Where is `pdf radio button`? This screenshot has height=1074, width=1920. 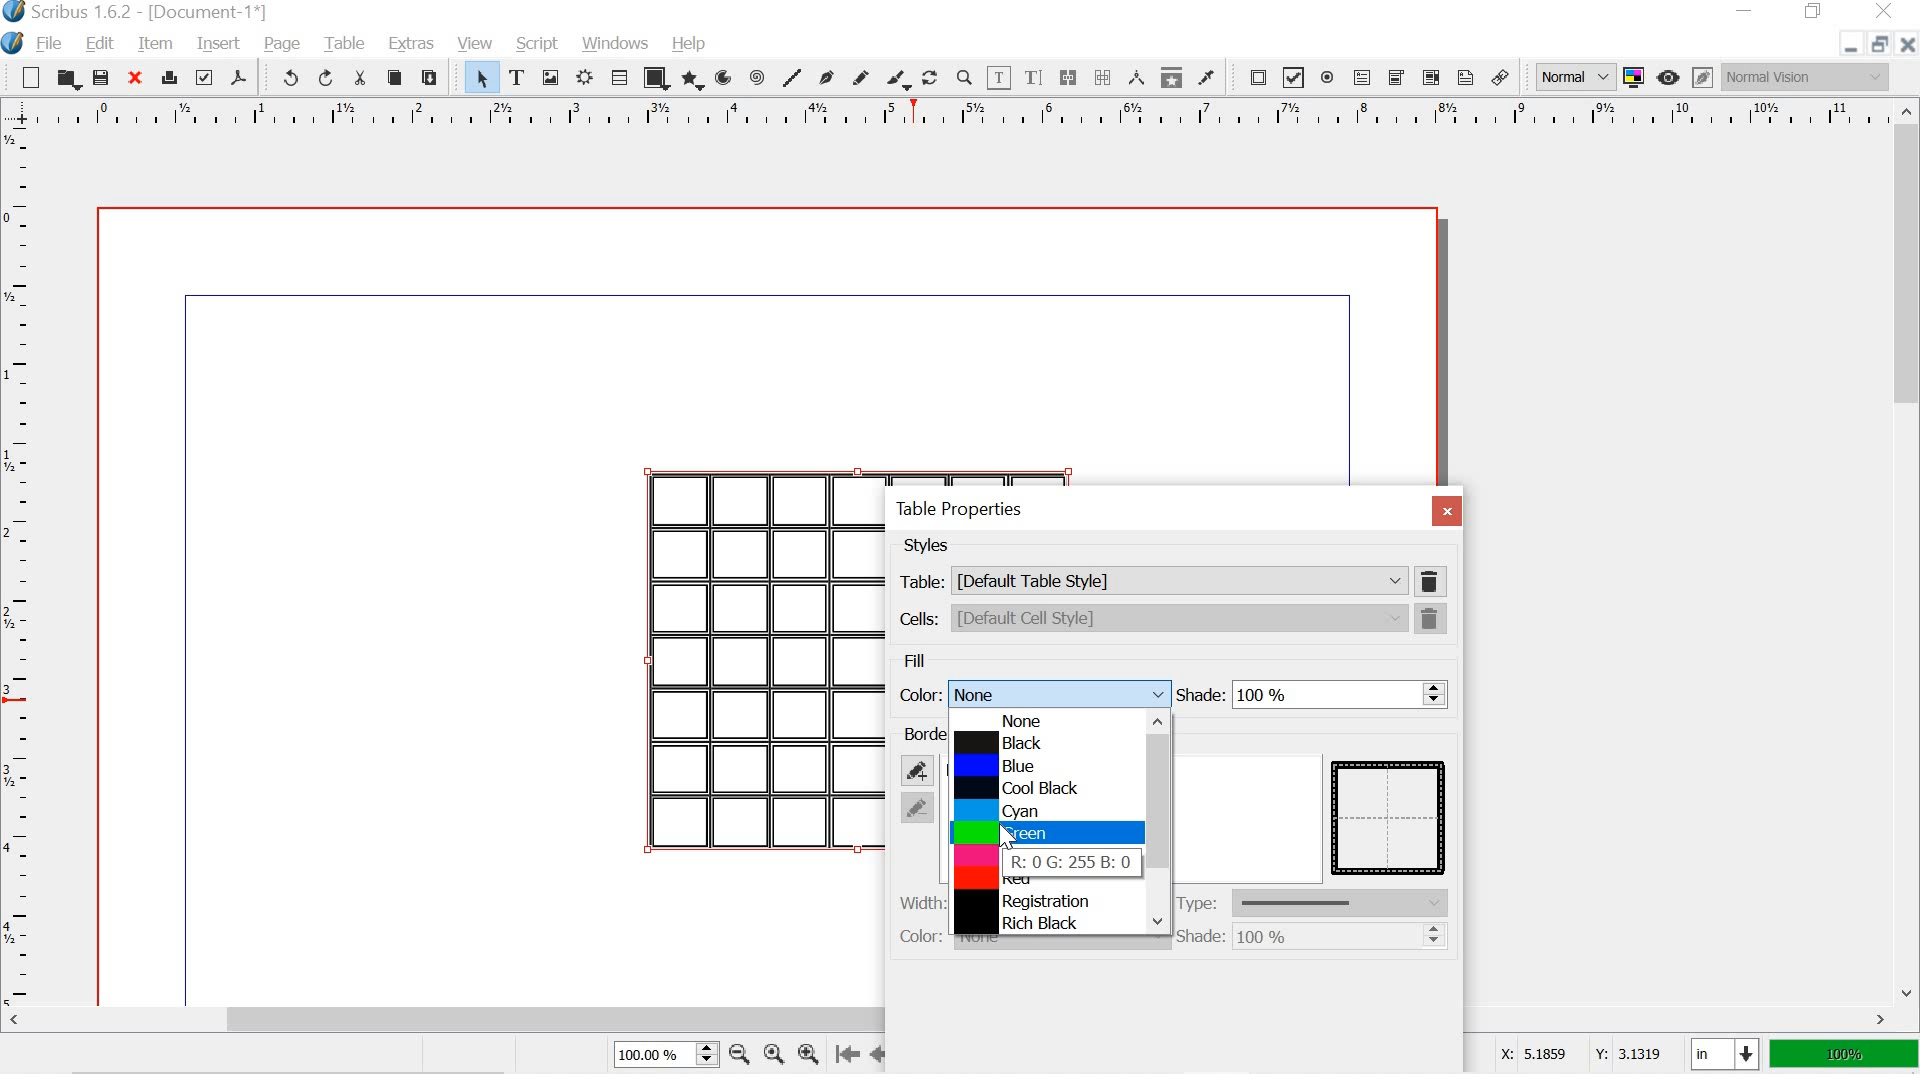
pdf radio button is located at coordinates (1326, 78).